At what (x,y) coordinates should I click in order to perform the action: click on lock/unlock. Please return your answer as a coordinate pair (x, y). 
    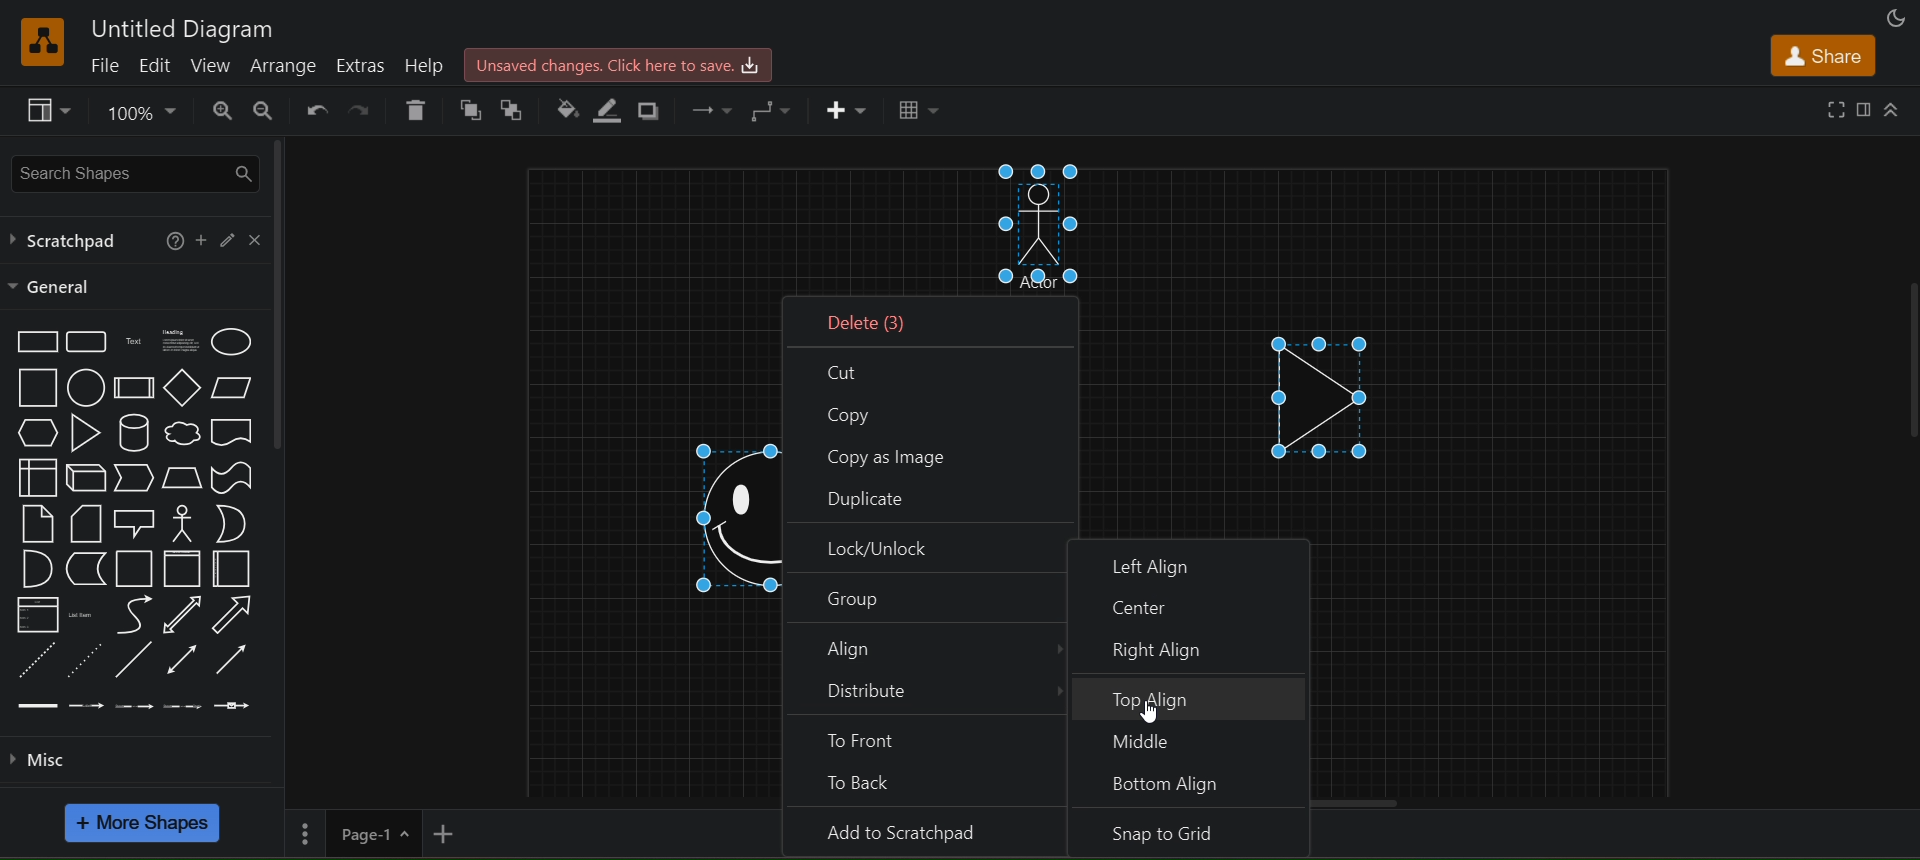
    Looking at the image, I should click on (927, 548).